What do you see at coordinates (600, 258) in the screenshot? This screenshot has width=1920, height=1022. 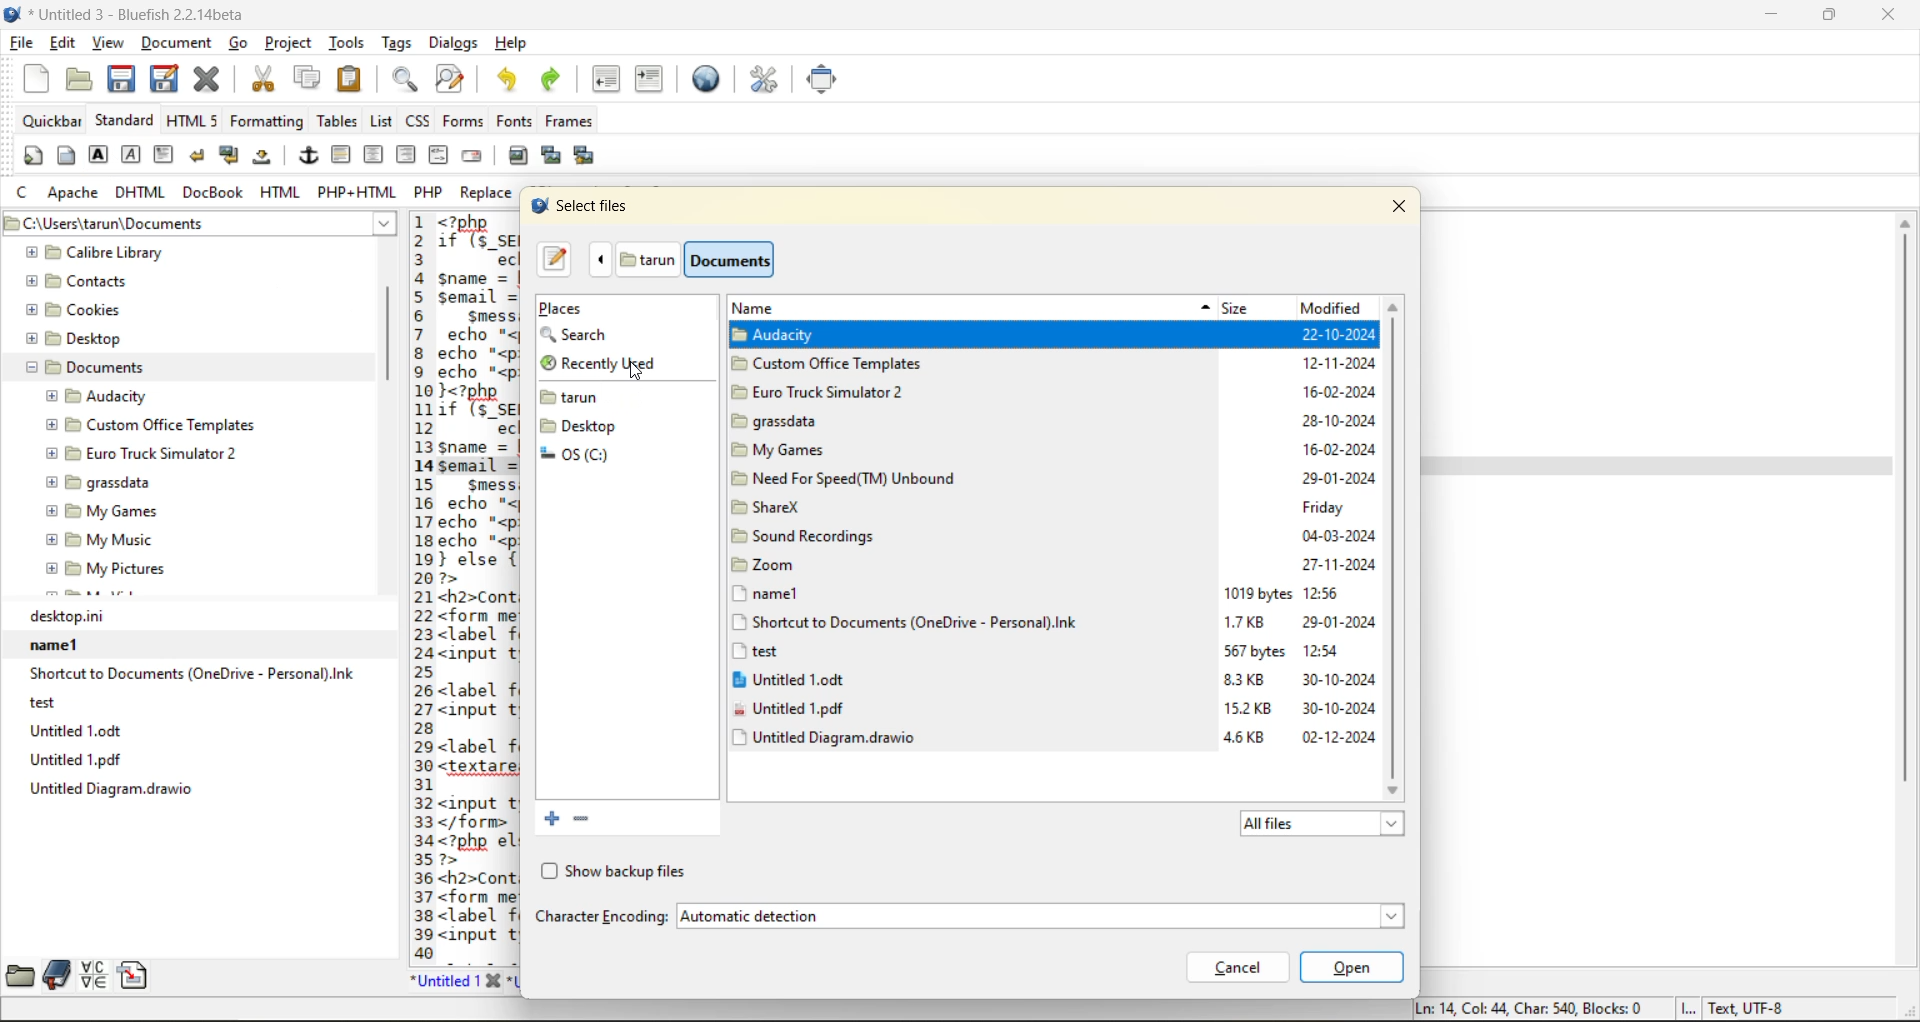 I see `previous folder` at bounding box center [600, 258].